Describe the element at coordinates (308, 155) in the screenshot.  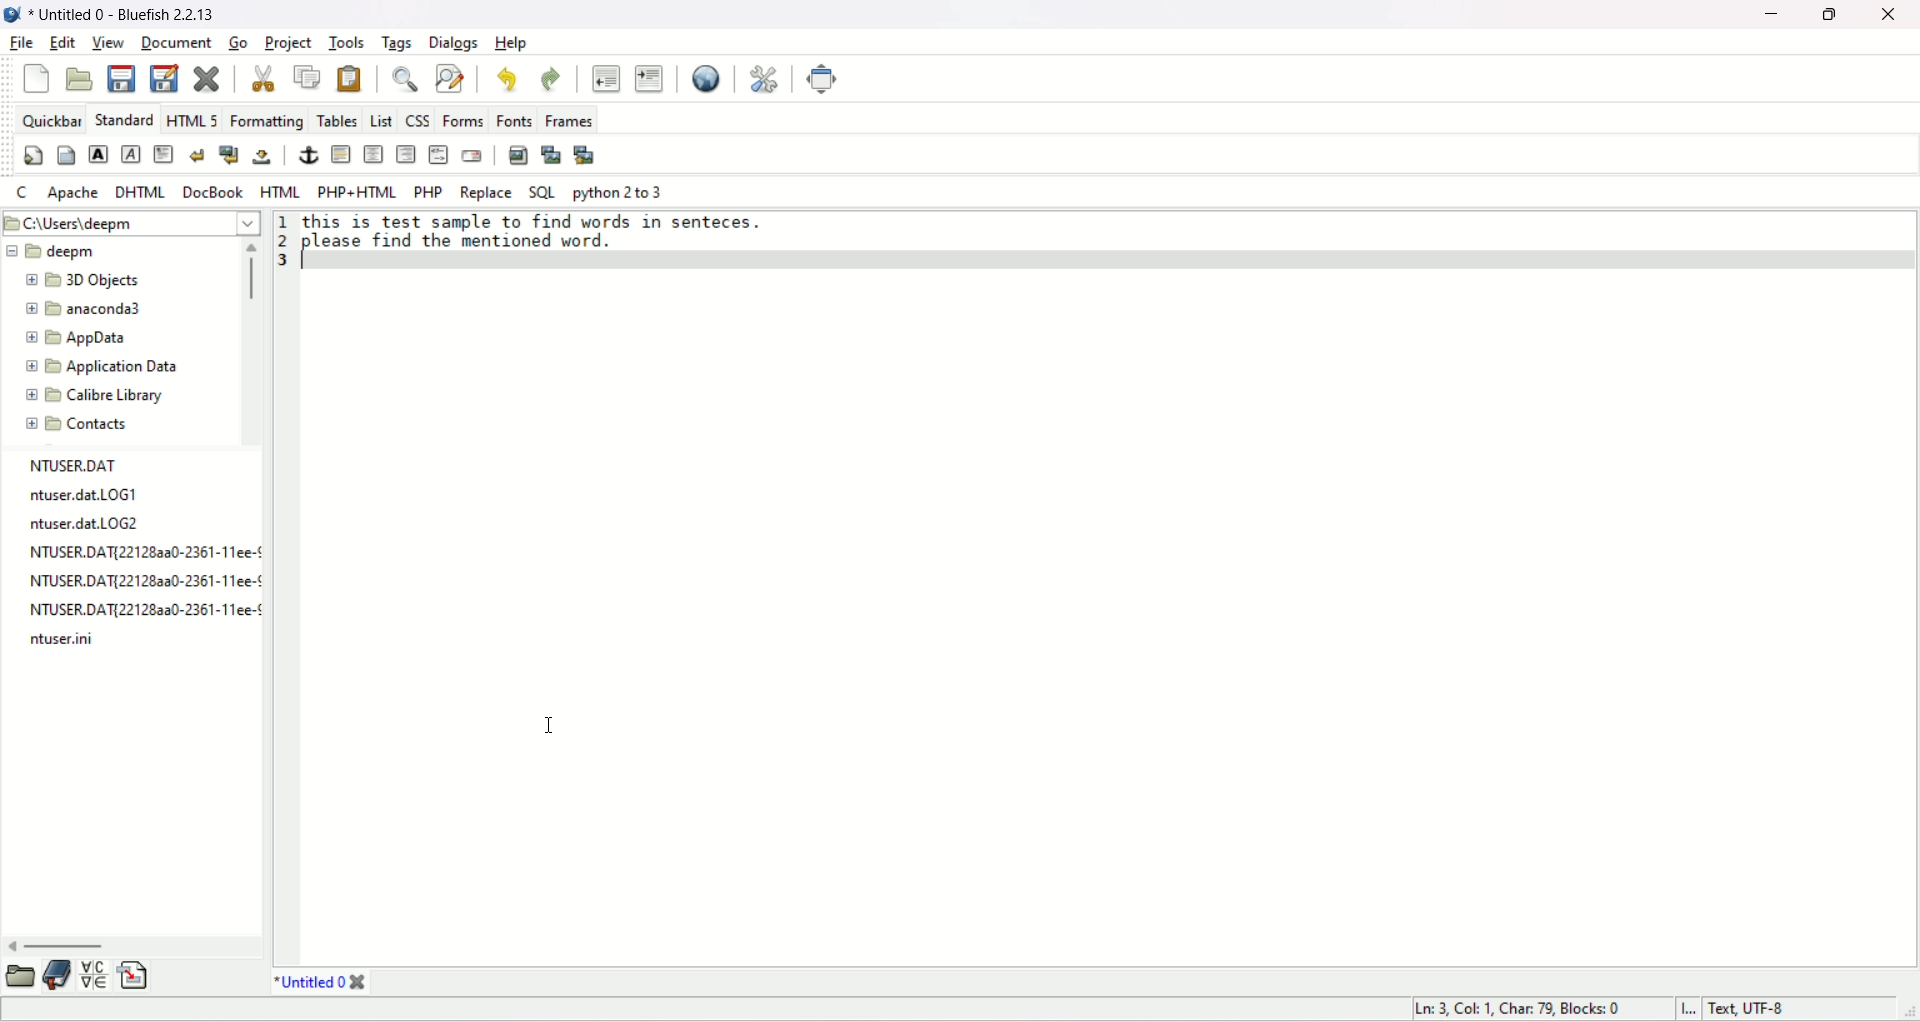
I see `anchor/hyperlink` at that location.